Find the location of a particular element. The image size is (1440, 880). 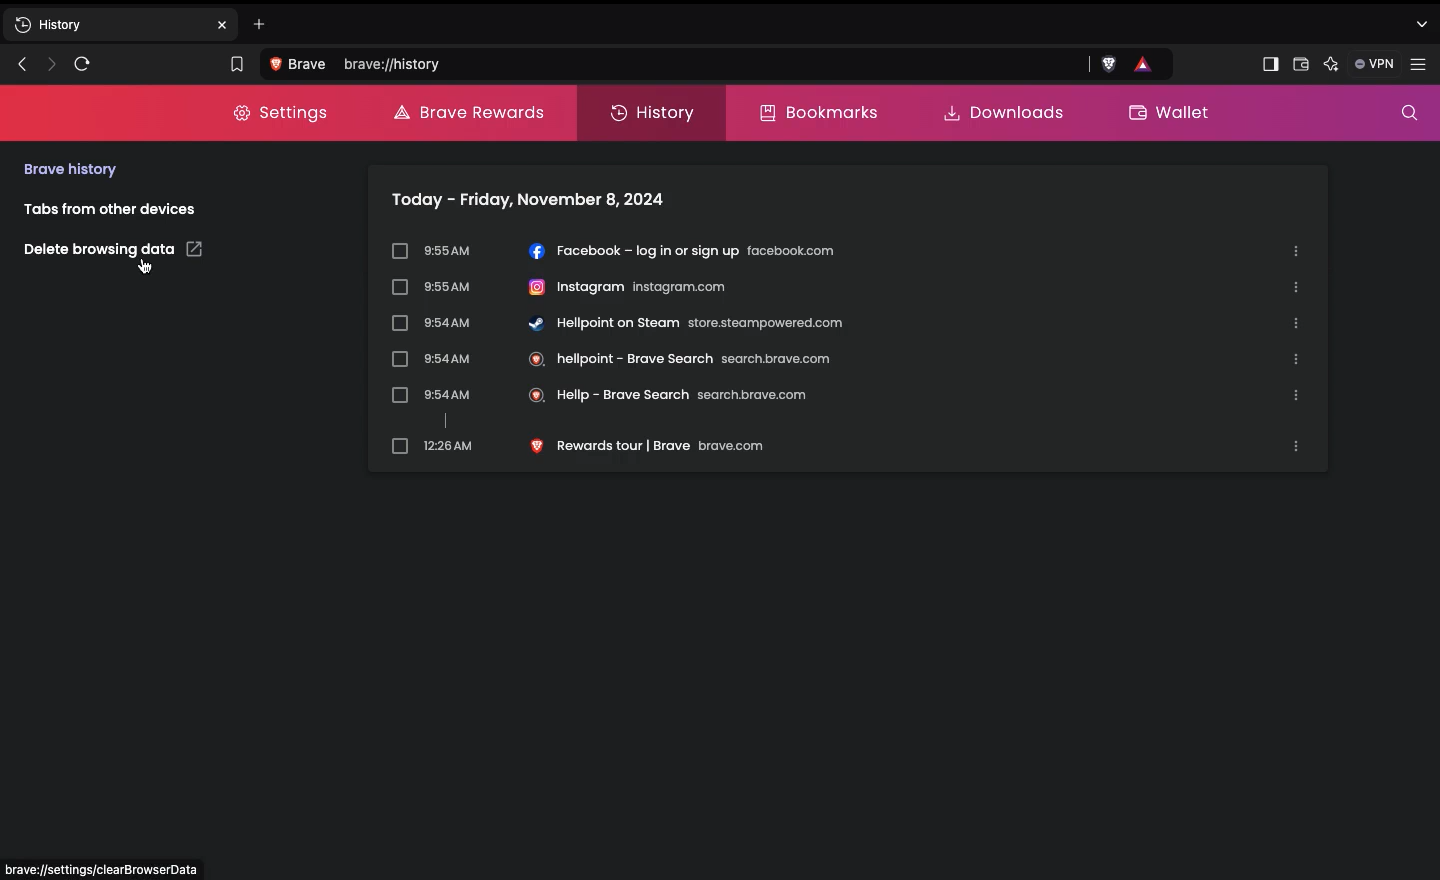

Settings is located at coordinates (1422, 64).